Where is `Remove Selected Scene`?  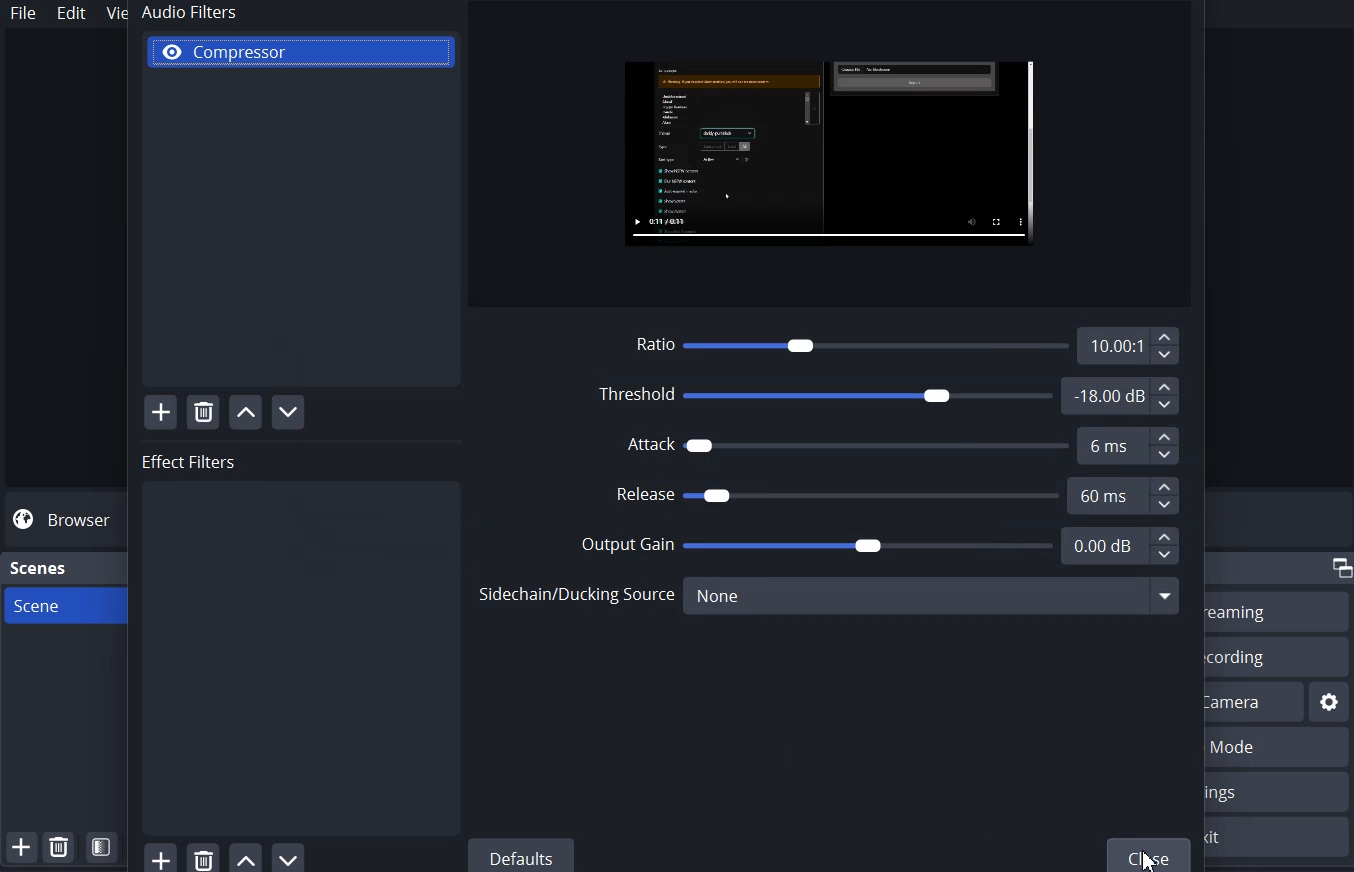
Remove Selected Scene is located at coordinates (58, 846).